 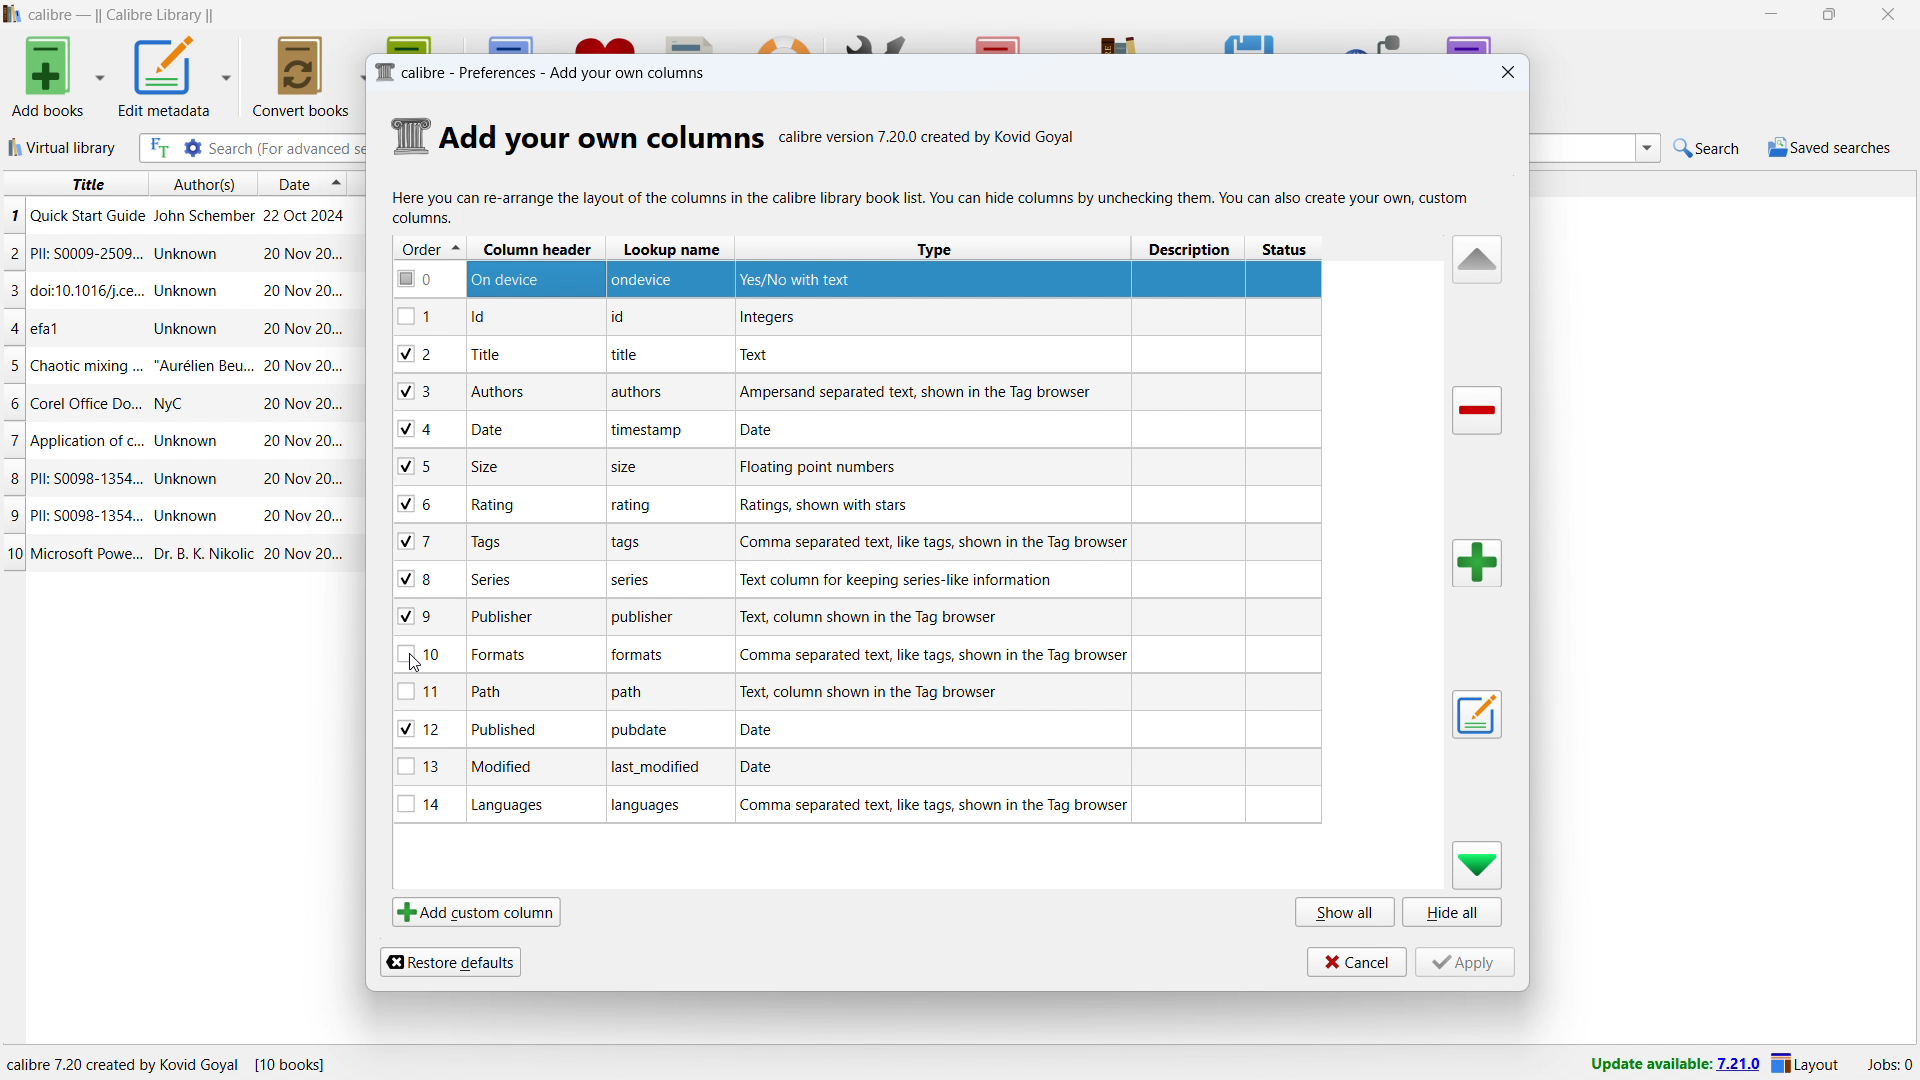 I want to click on maximize, so click(x=1830, y=15).